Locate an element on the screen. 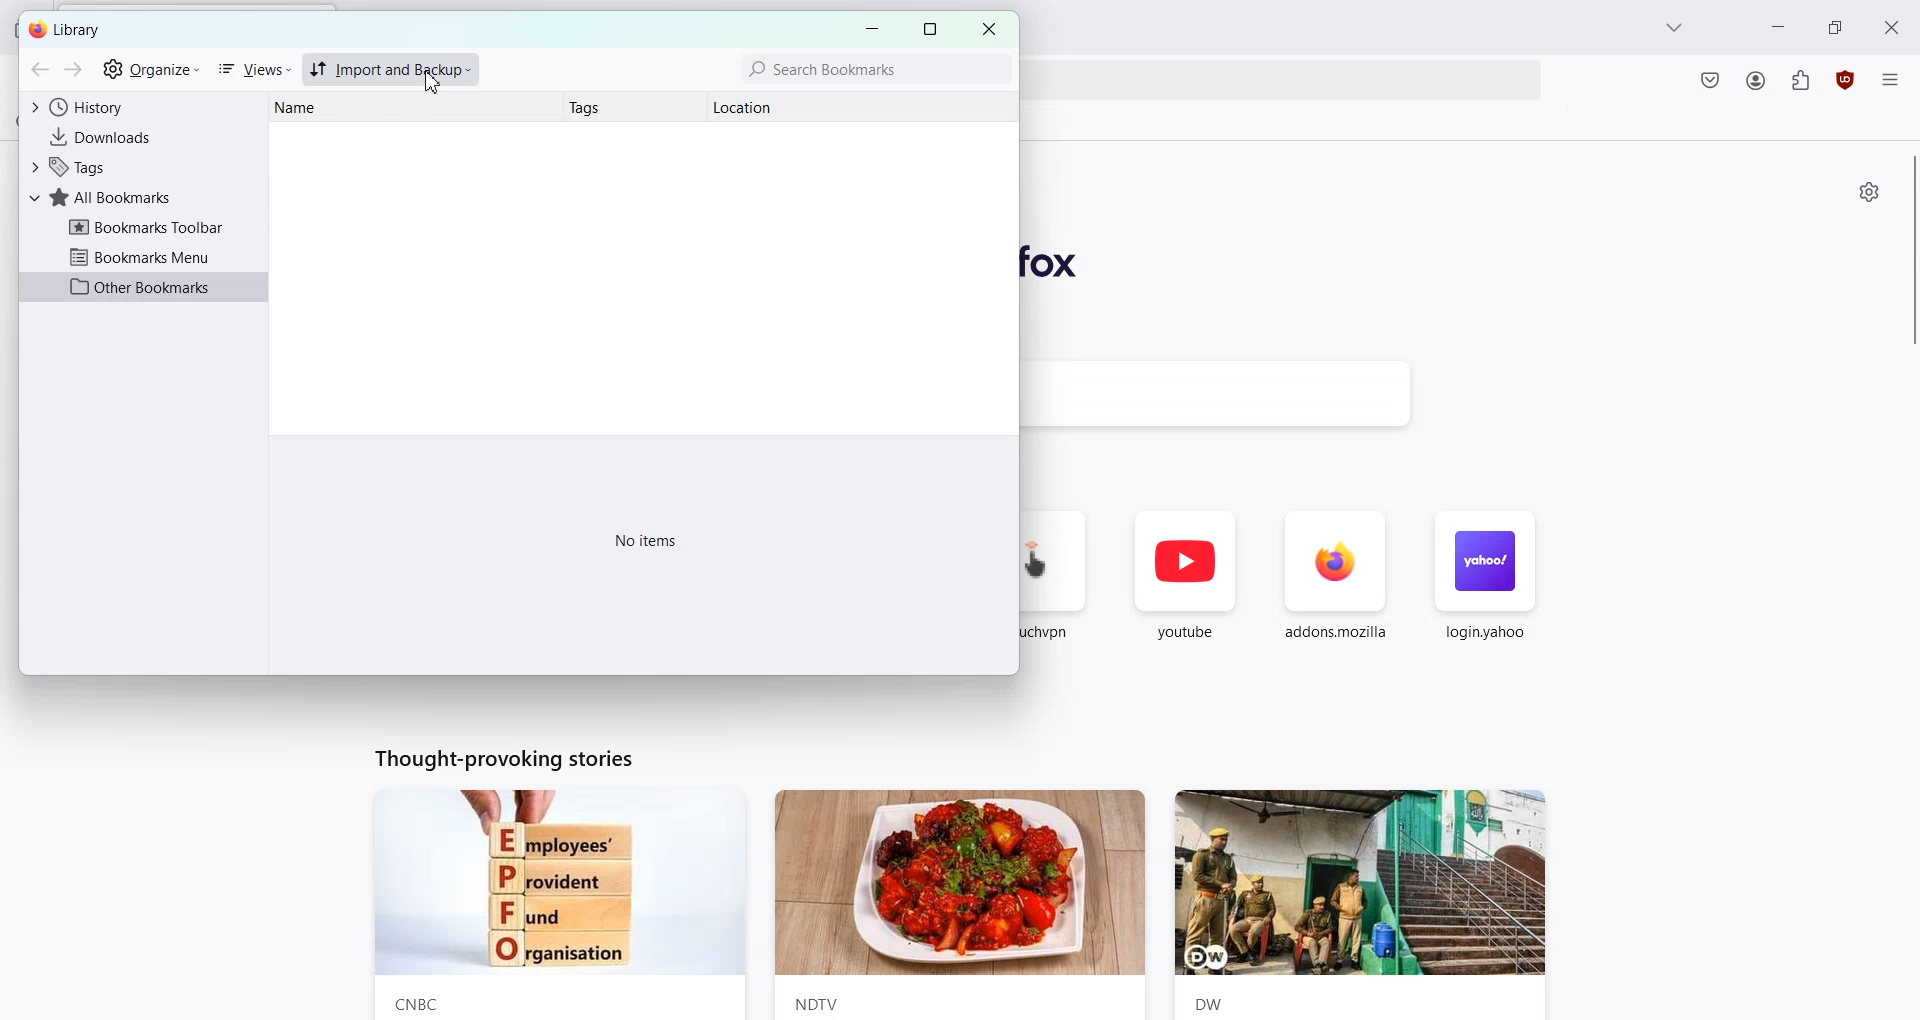 The width and height of the screenshot is (1920, 1020). Close is located at coordinates (988, 29).